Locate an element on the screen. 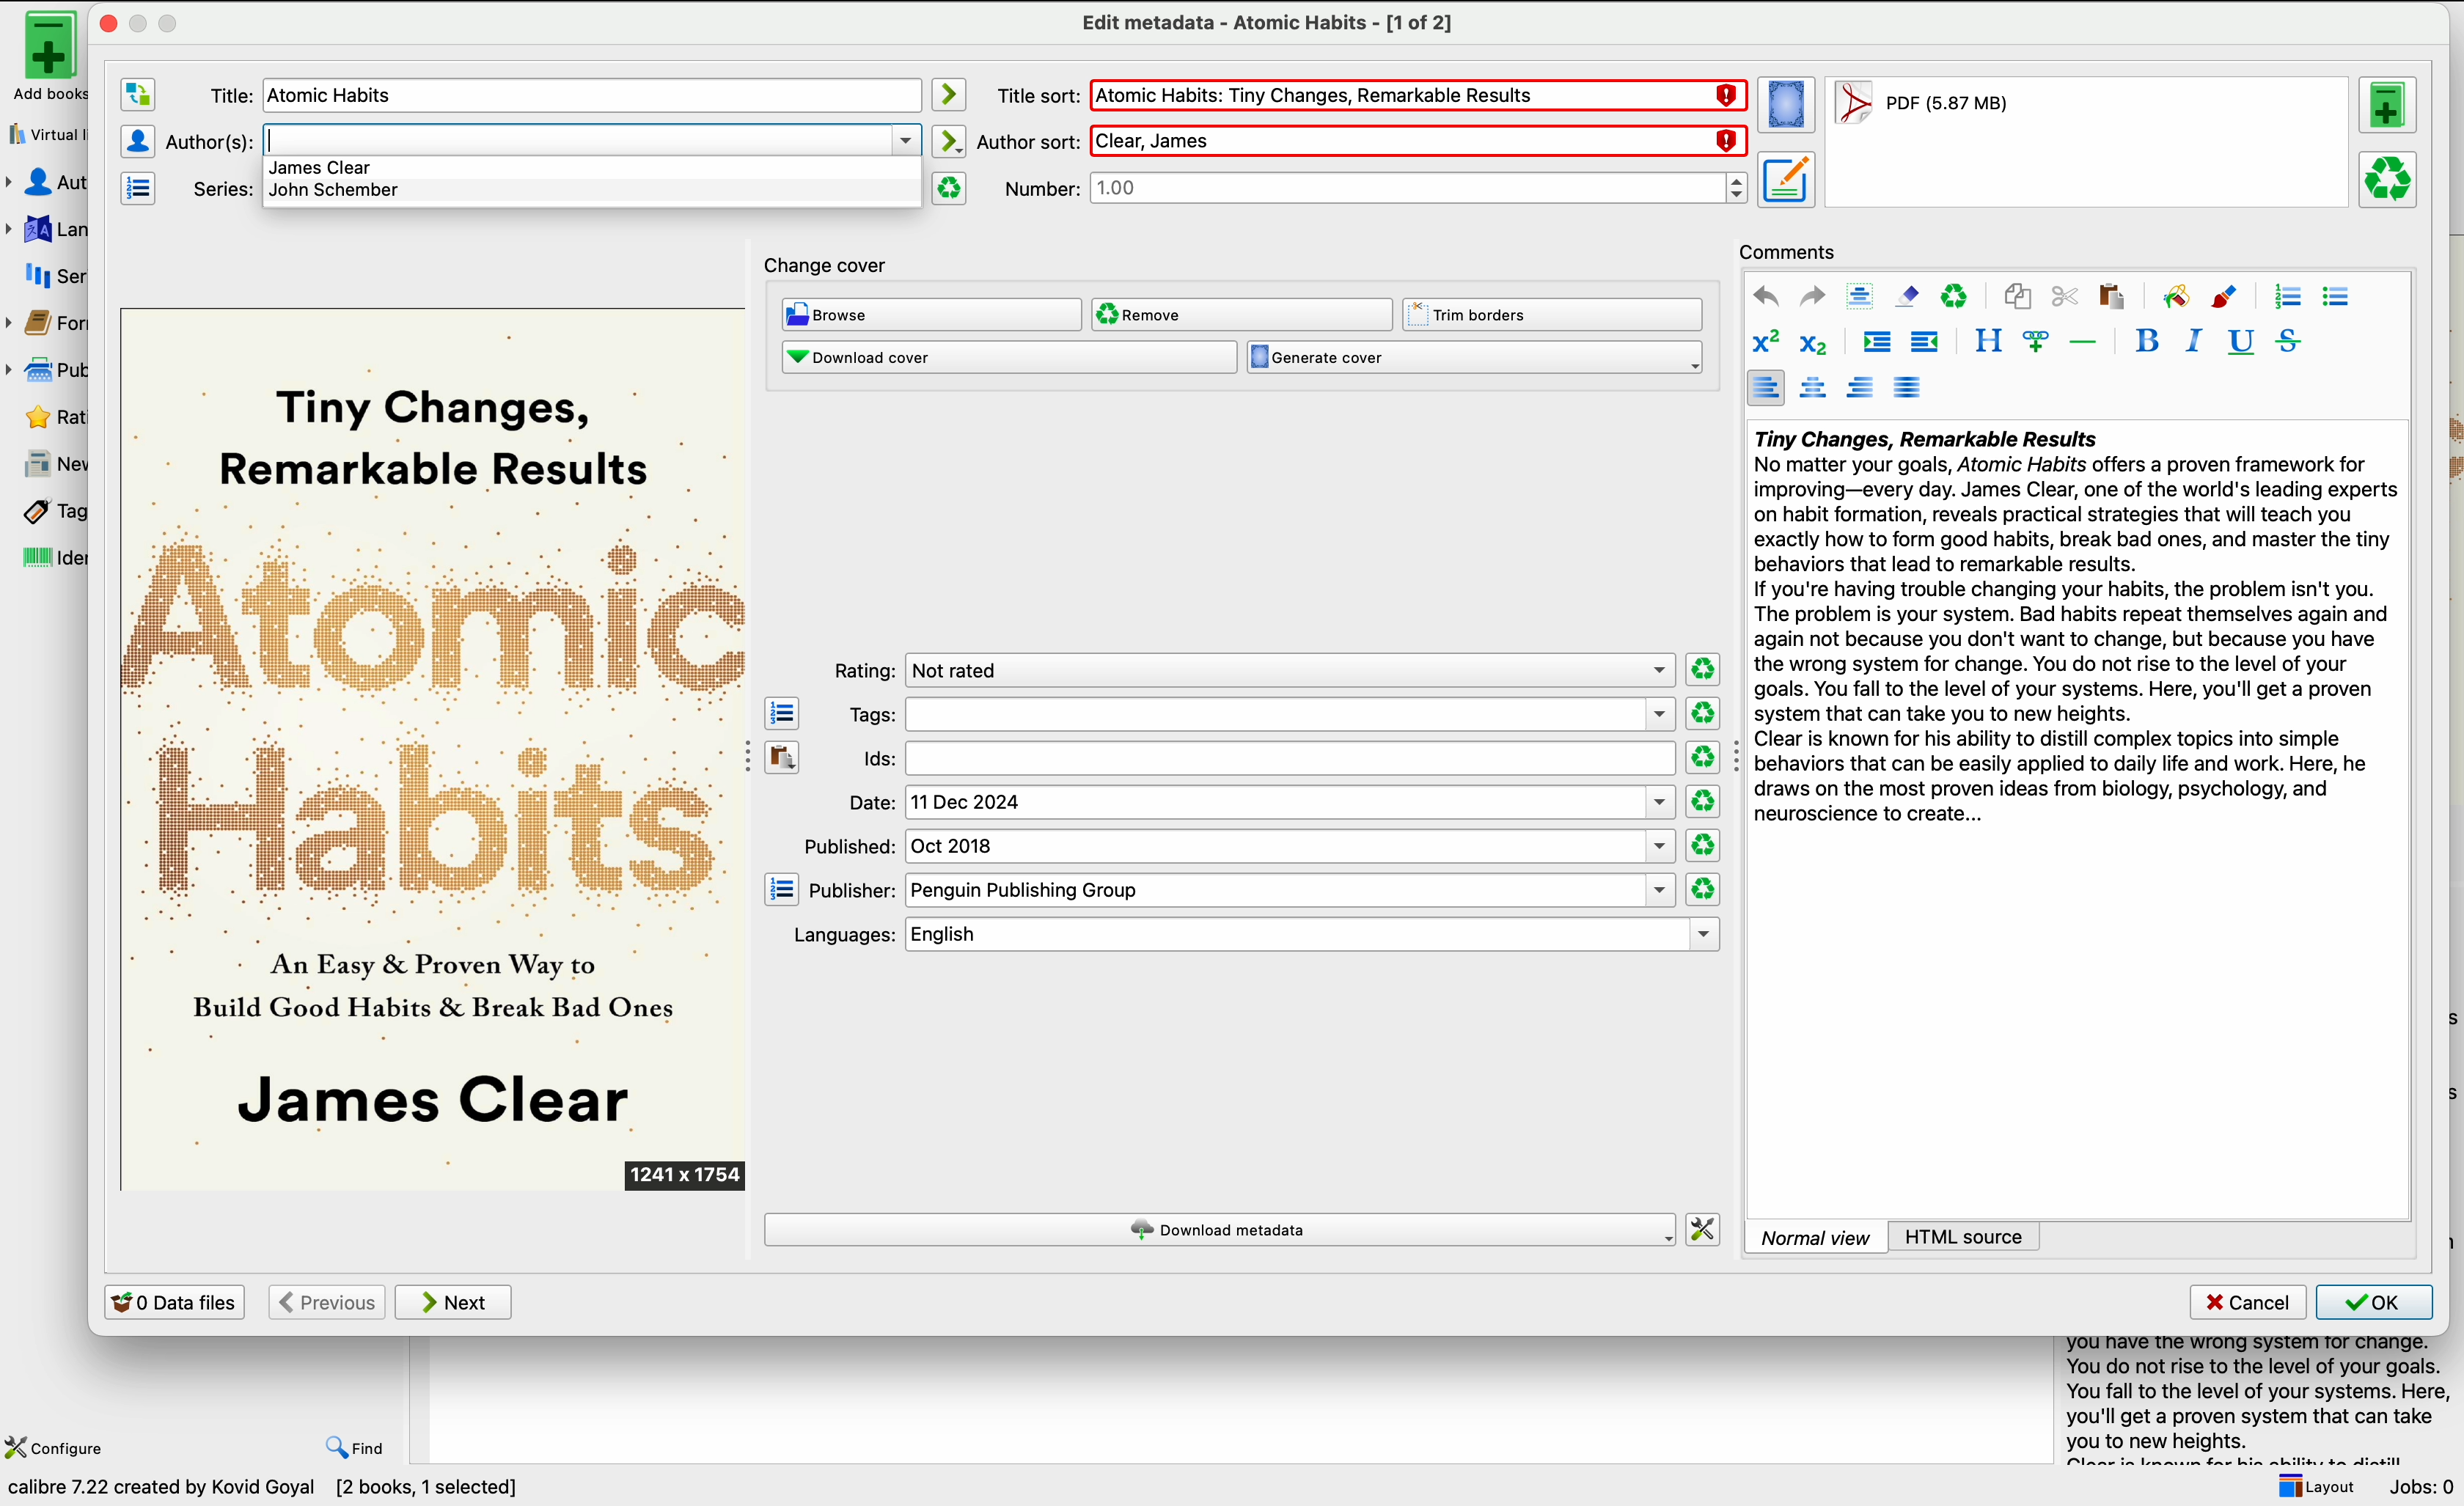 This screenshot has height=1506, width=2464. title in red is located at coordinates (1418, 97).